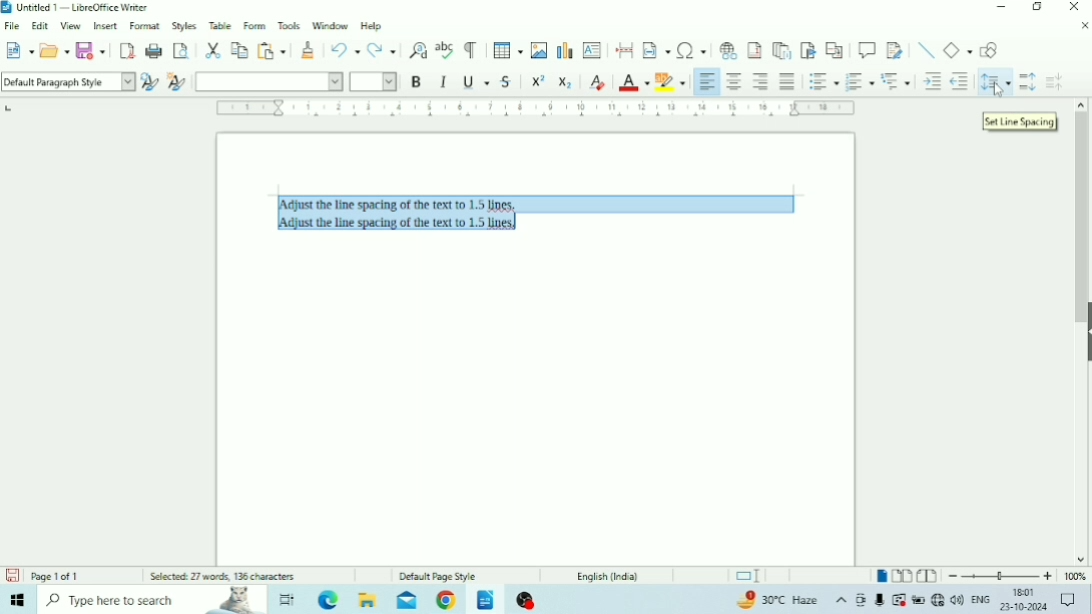 Image resolution: width=1092 pixels, height=614 pixels. What do you see at coordinates (7, 8) in the screenshot?
I see `Logo` at bounding box center [7, 8].